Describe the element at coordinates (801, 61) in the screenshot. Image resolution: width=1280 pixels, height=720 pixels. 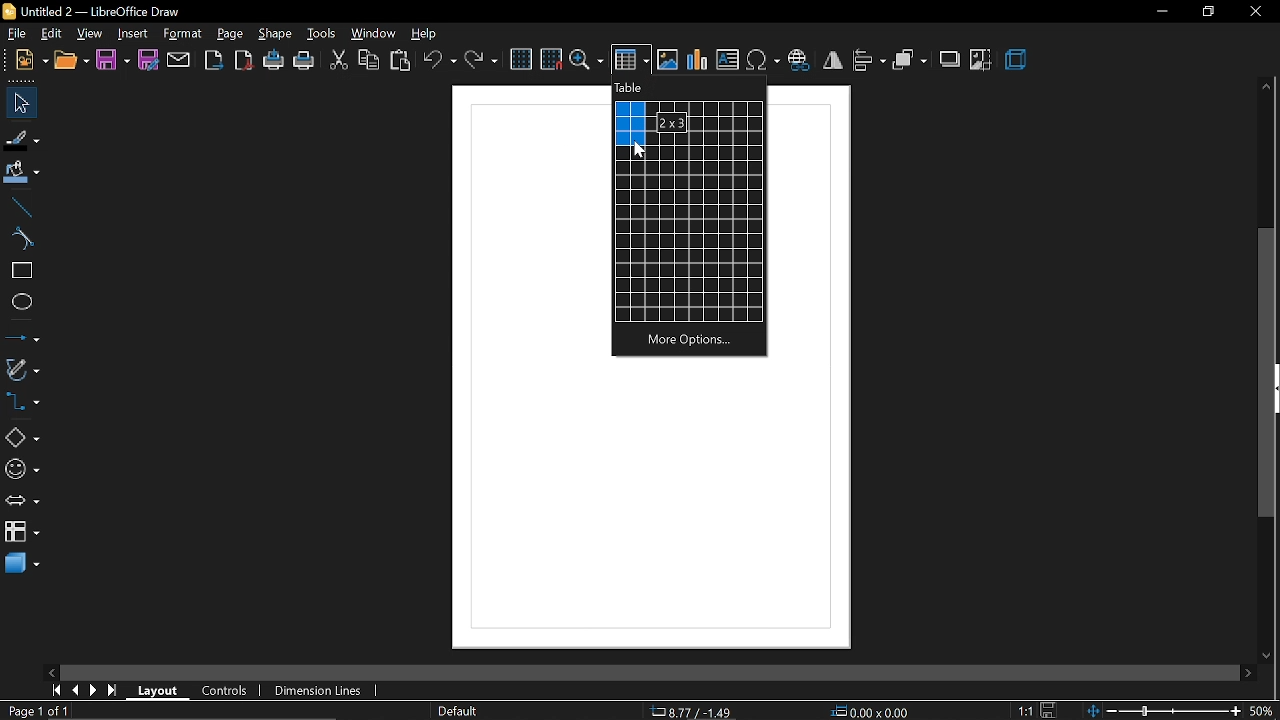
I see `insert hyperlink` at that location.